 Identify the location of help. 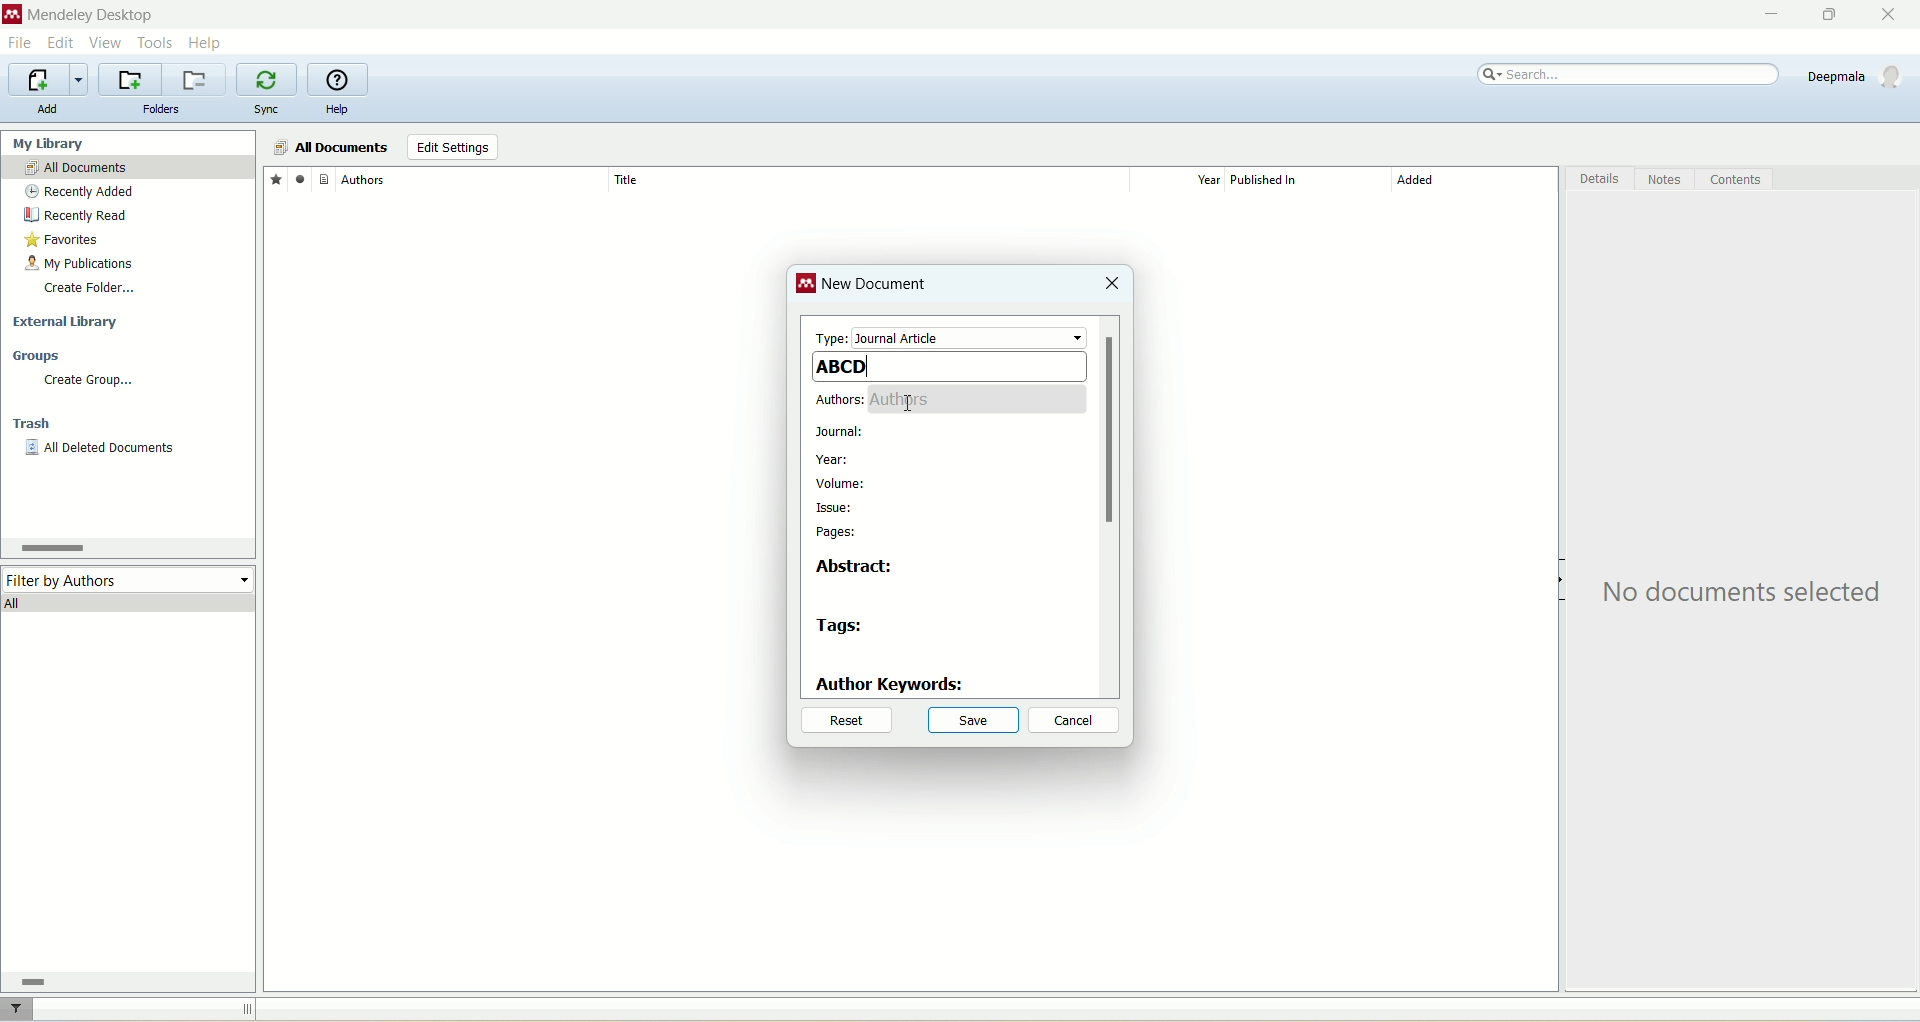
(207, 42).